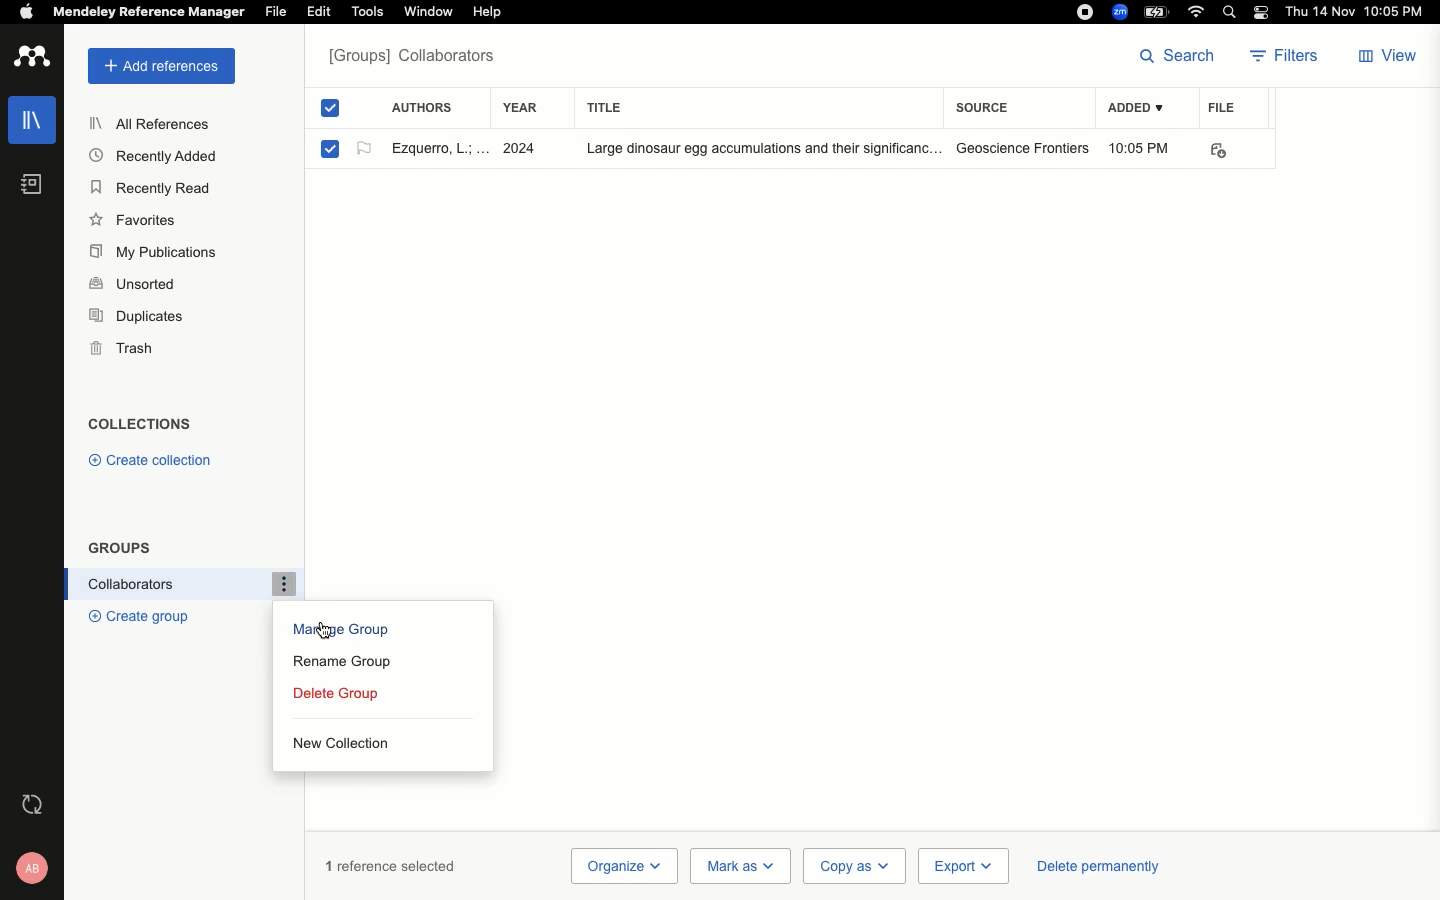 Image resolution: width=1440 pixels, height=900 pixels. I want to click on Notebook, so click(32, 185).